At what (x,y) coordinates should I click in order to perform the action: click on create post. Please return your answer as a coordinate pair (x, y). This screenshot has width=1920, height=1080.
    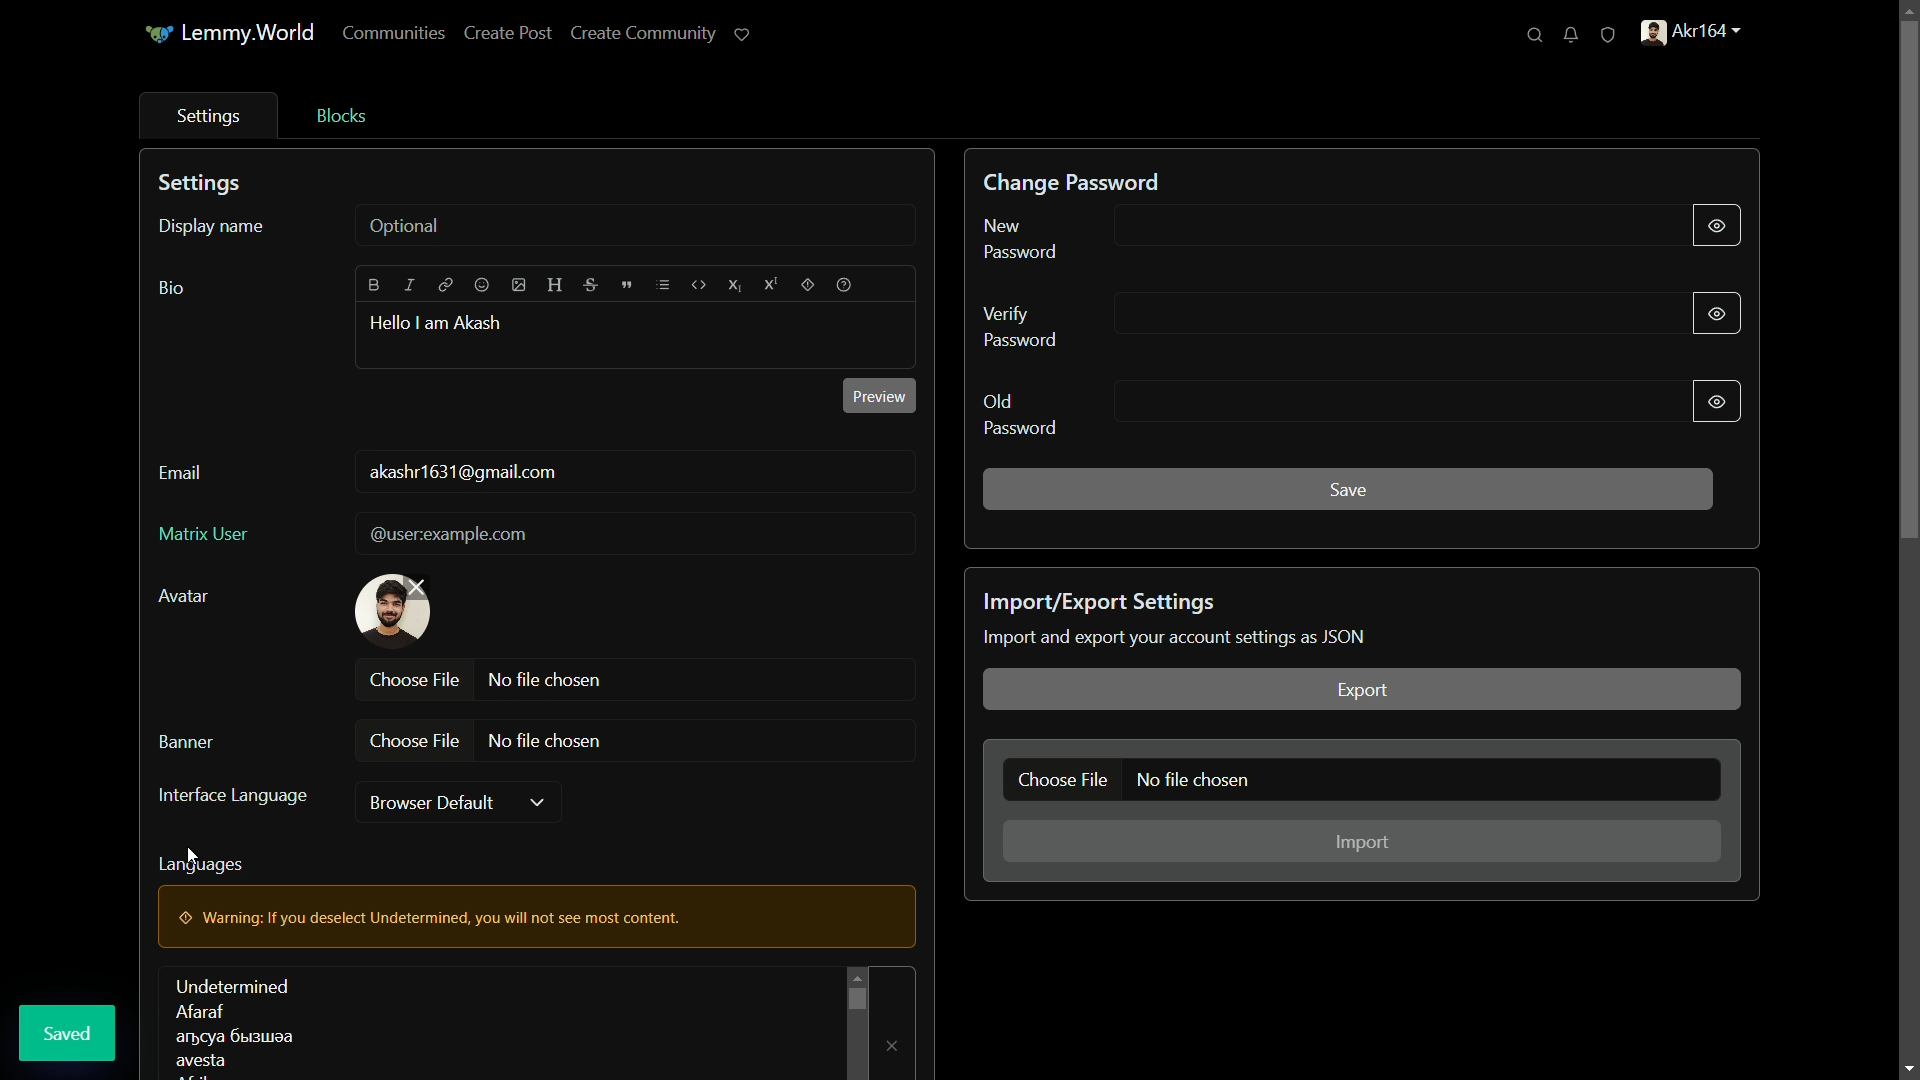
    Looking at the image, I should click on (507, 32).